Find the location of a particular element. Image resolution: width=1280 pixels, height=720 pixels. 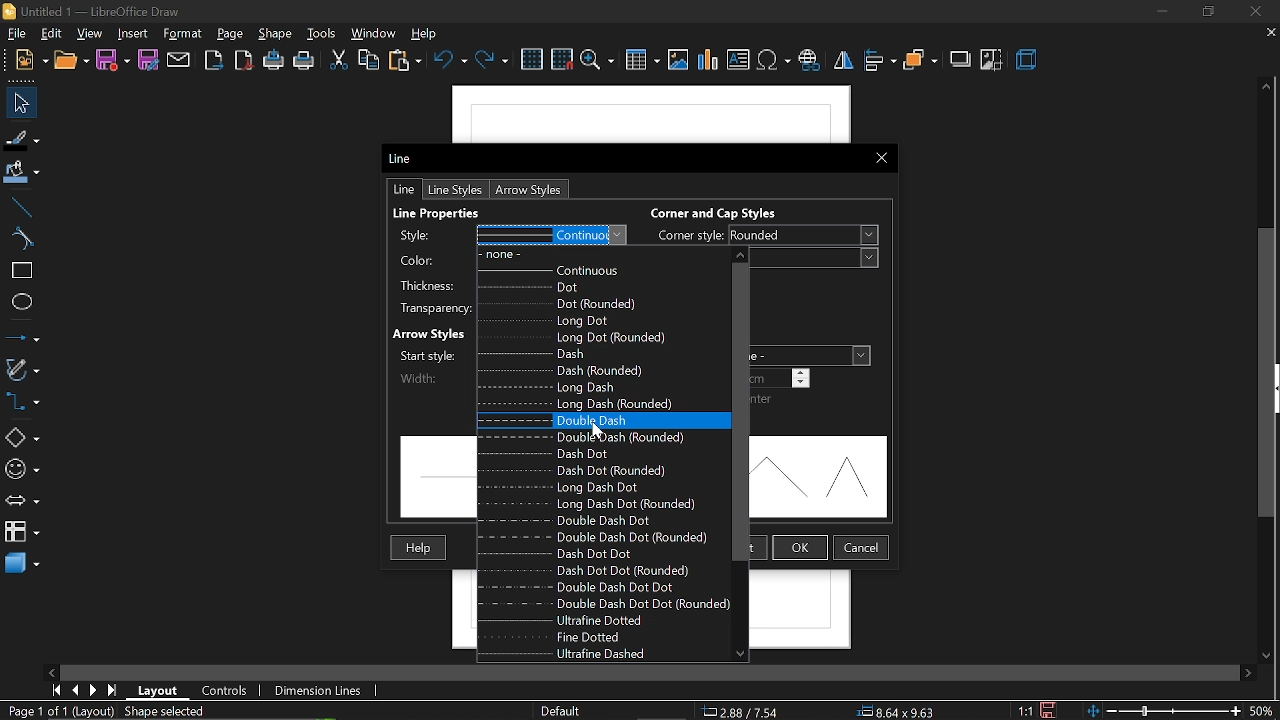

help is located at coordinates (424, 32).